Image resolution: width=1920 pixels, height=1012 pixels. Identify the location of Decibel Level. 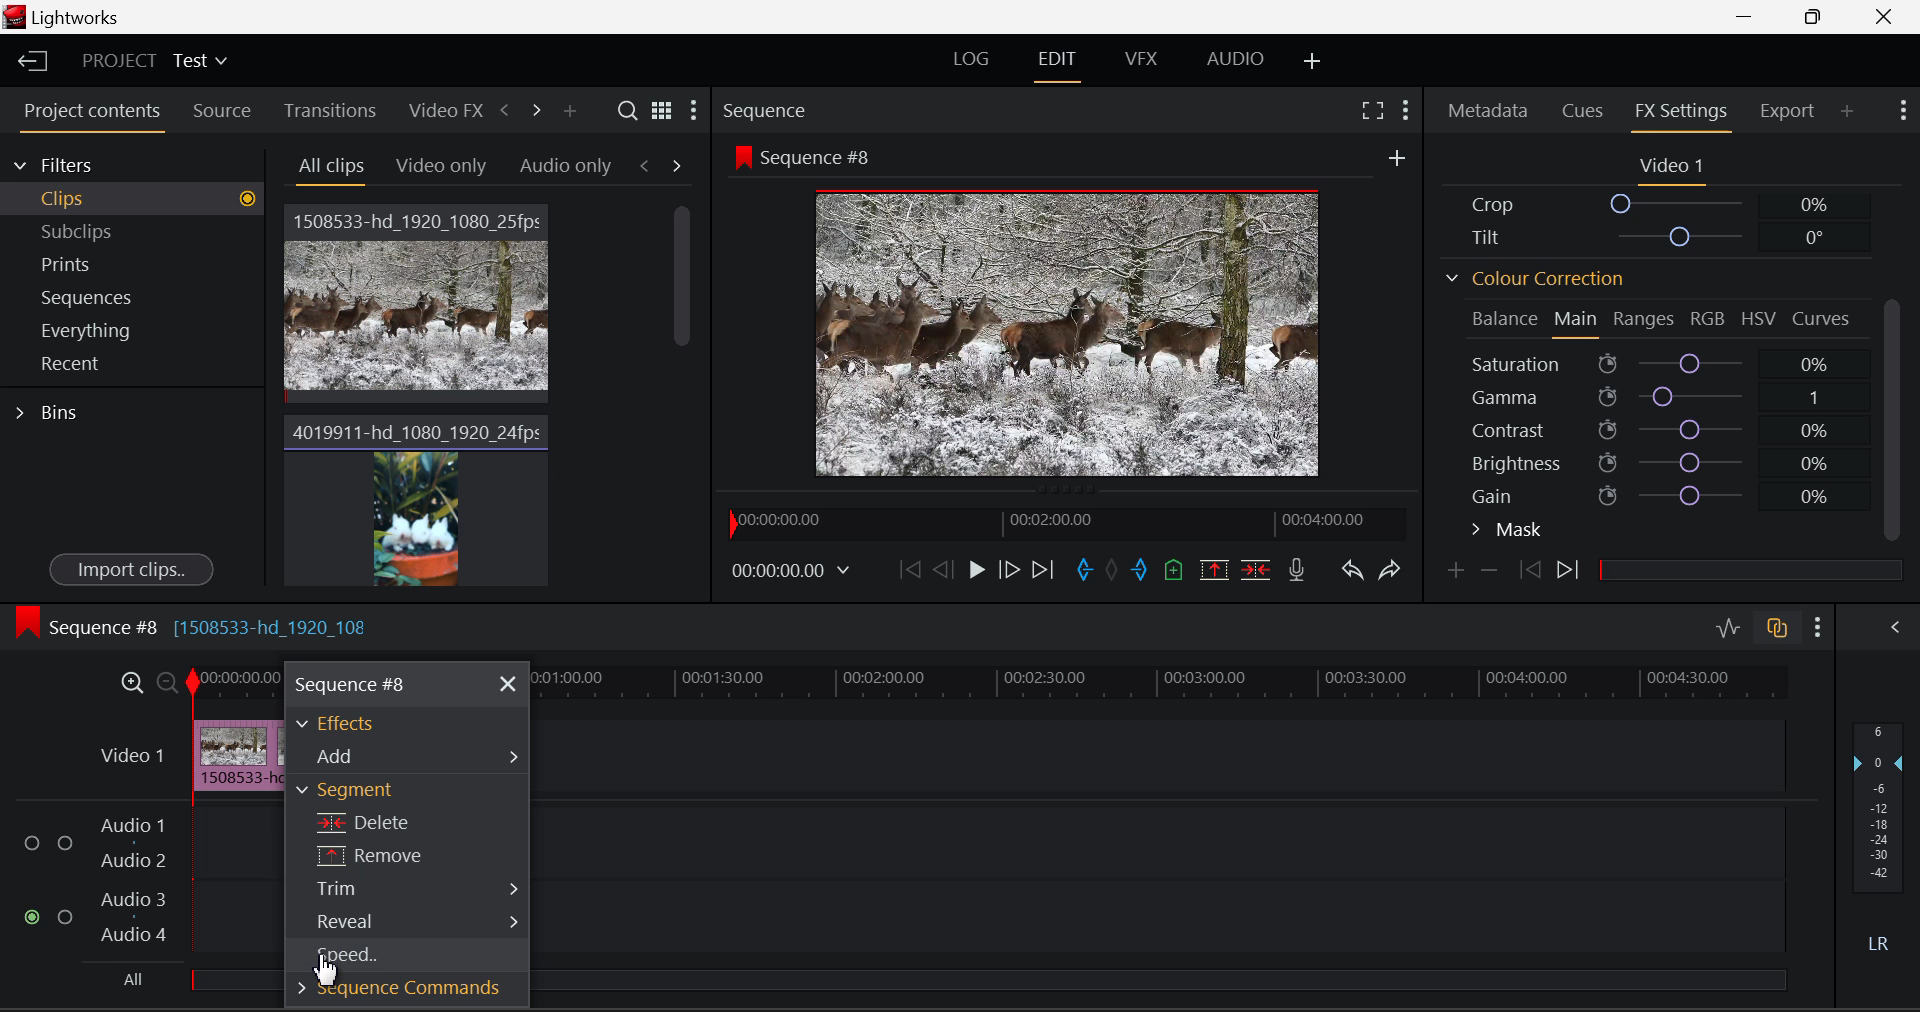
(1882, 806).